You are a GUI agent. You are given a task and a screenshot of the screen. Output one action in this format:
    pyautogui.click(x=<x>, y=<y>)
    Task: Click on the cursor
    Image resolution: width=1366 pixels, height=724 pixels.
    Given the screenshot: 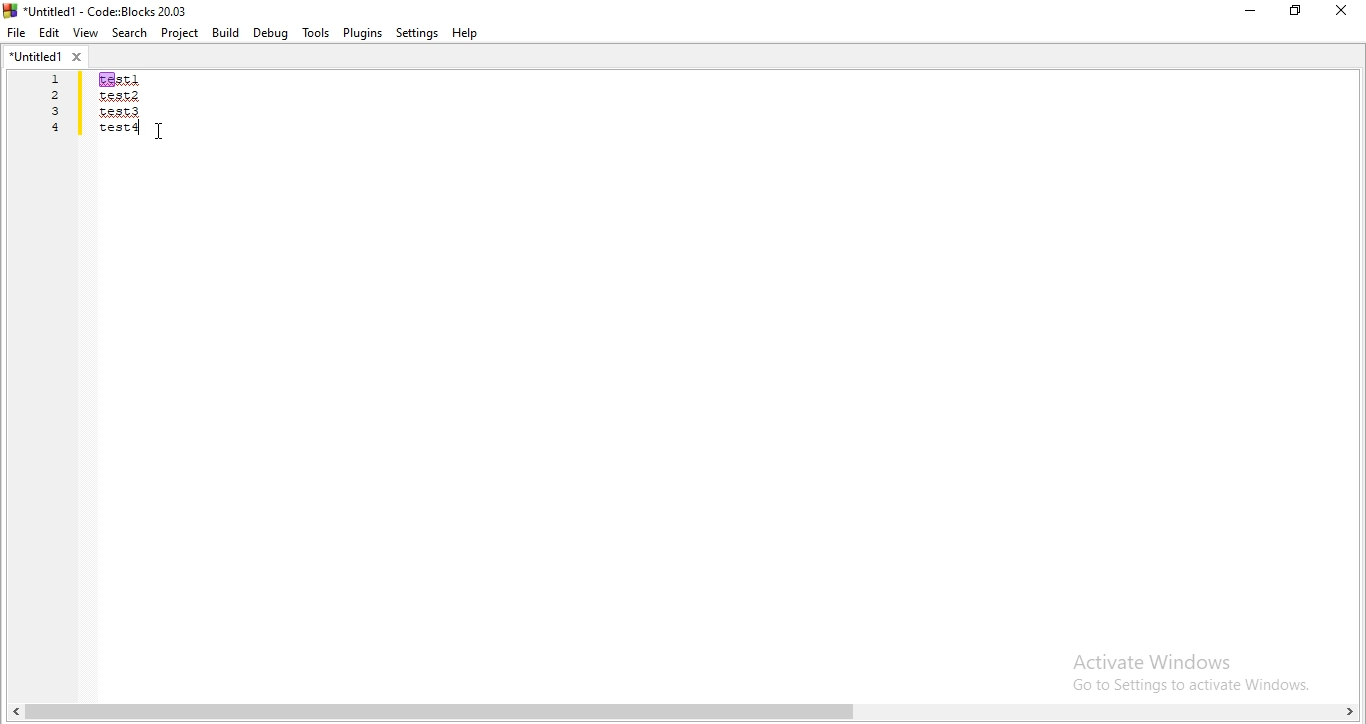 What is the action you would take?
    pyautogui.click(x=161, y=131)
    